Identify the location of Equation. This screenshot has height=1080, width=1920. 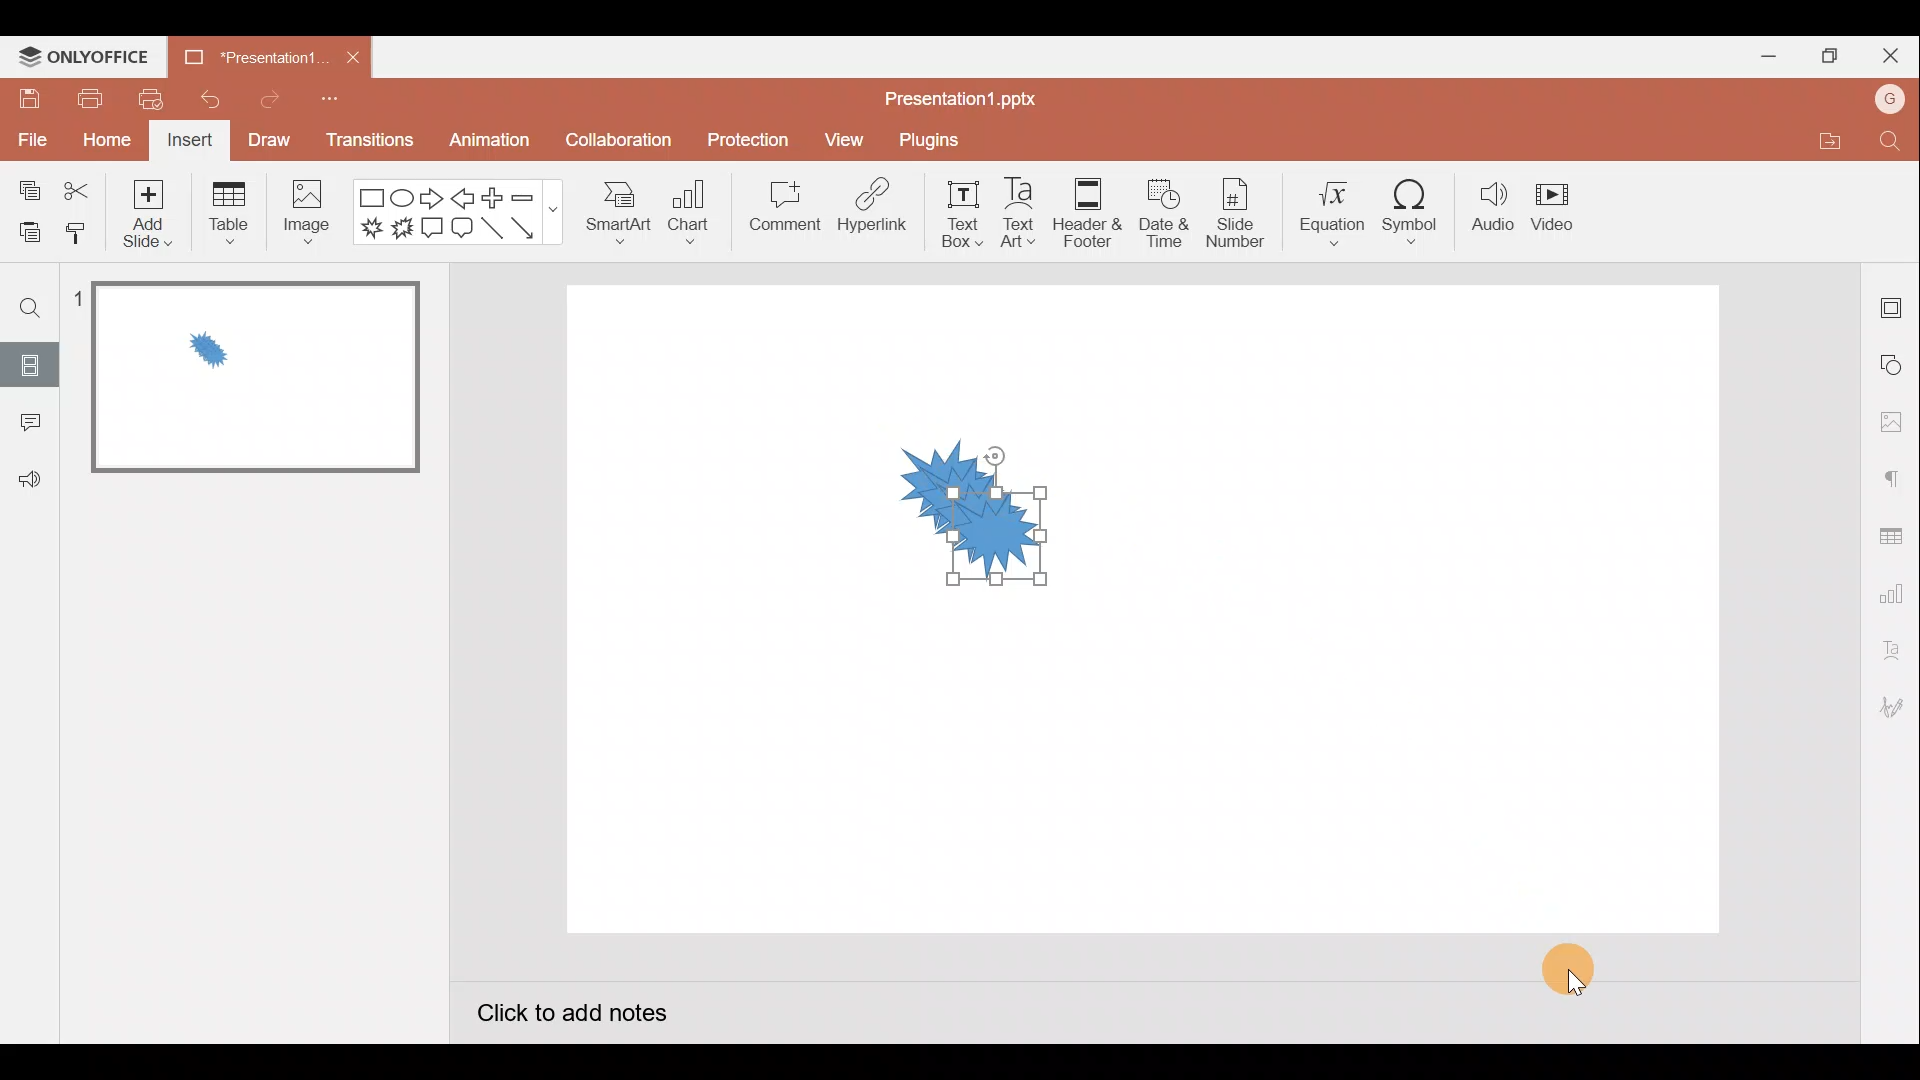
(1327, 215).